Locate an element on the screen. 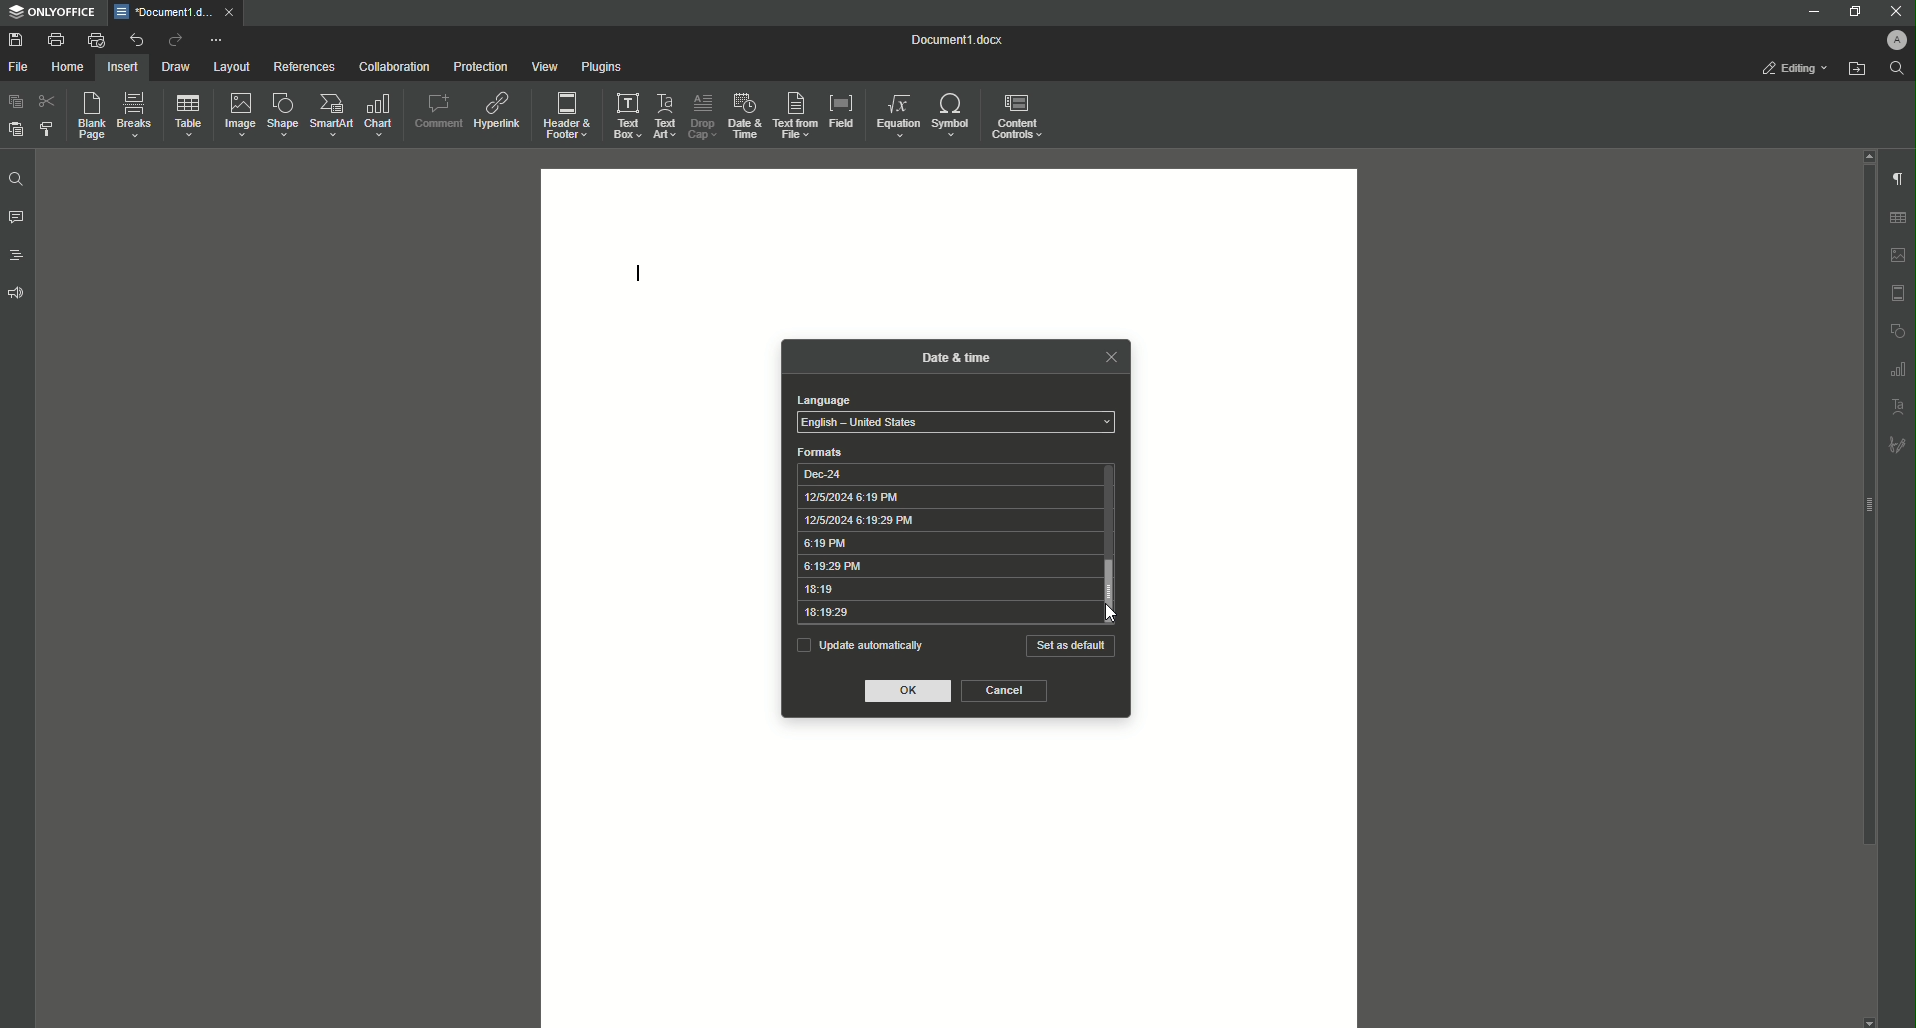  Comment is located at coordinates (436, 108).